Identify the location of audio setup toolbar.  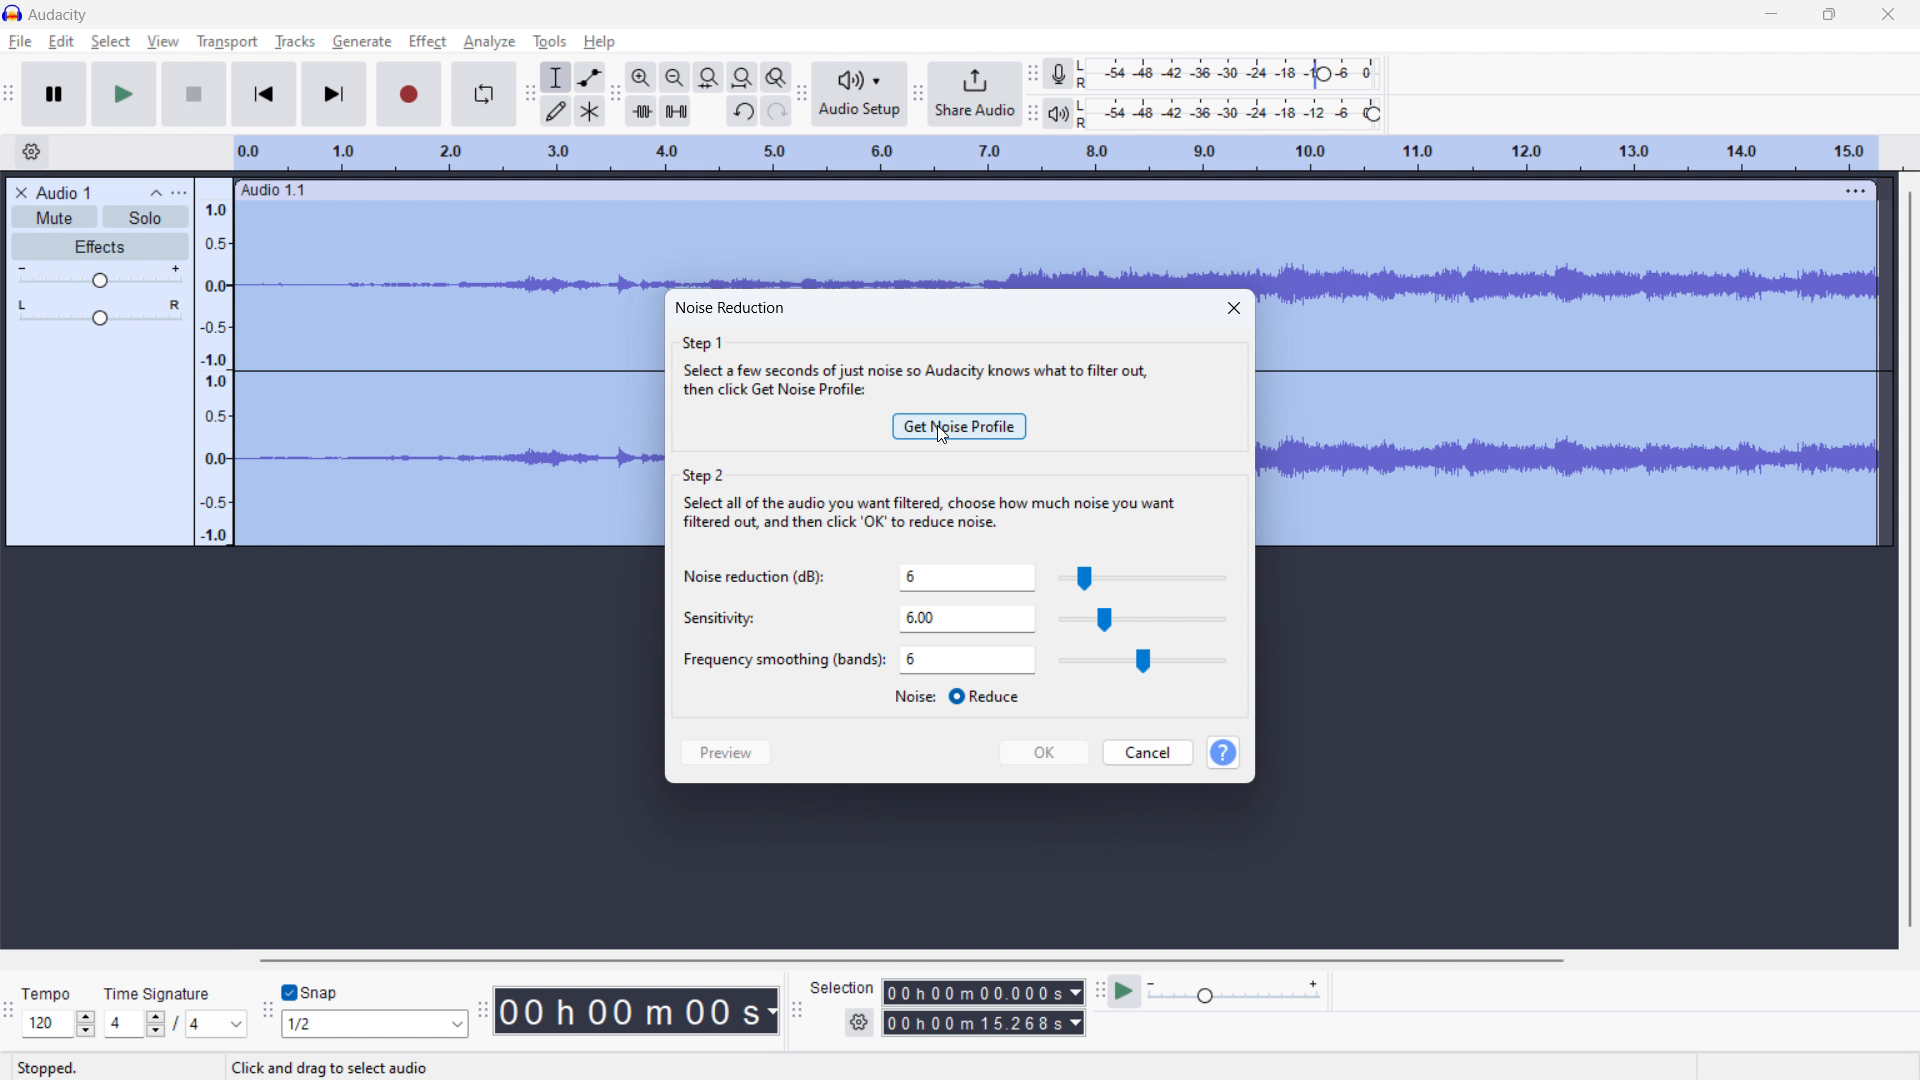
(801, 94).